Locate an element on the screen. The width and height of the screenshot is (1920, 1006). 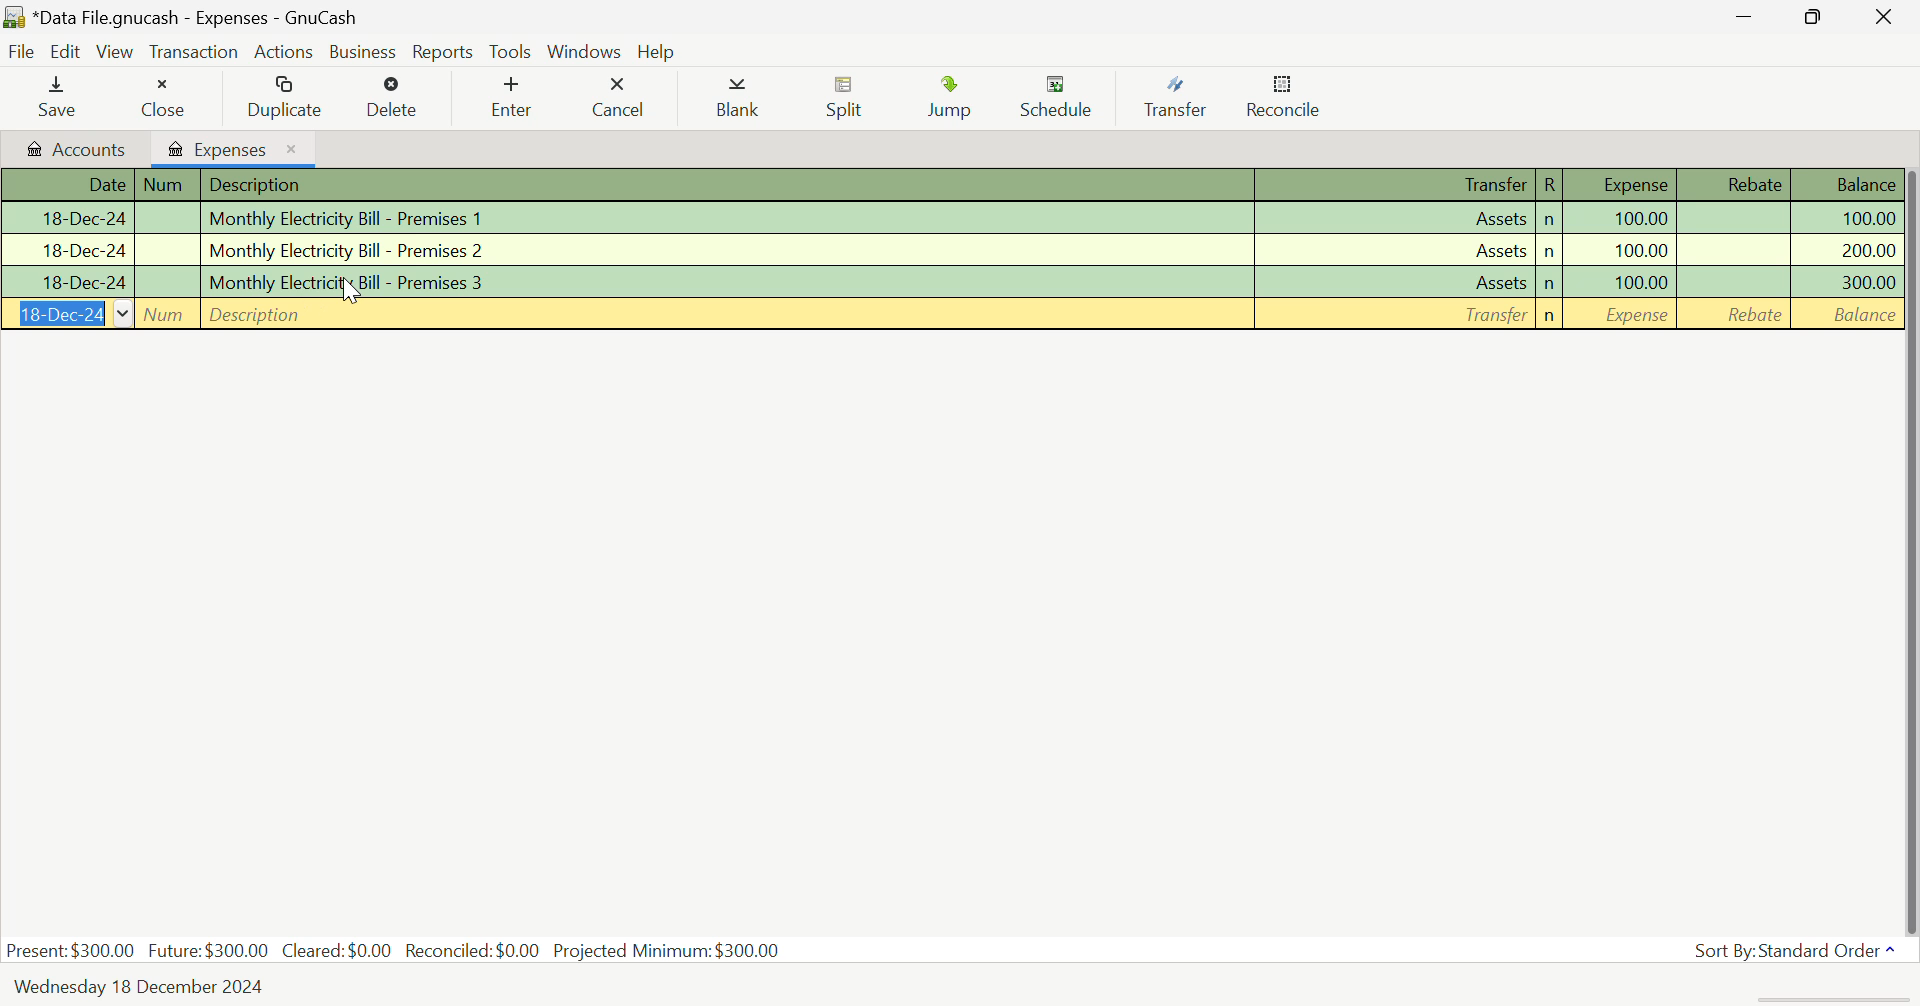
Schedule is located at coordinates (1060, 99).